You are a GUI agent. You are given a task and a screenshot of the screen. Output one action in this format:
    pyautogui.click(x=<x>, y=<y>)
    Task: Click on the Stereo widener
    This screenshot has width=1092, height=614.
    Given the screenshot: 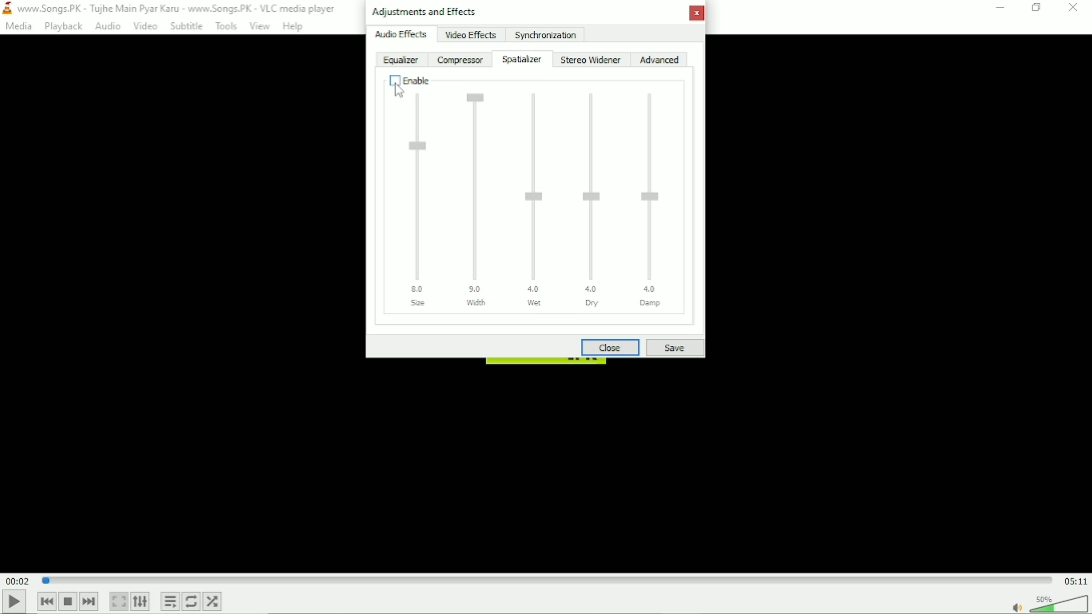 What is the action you would take?
    pyautogui.click(x=590, y=60)
    